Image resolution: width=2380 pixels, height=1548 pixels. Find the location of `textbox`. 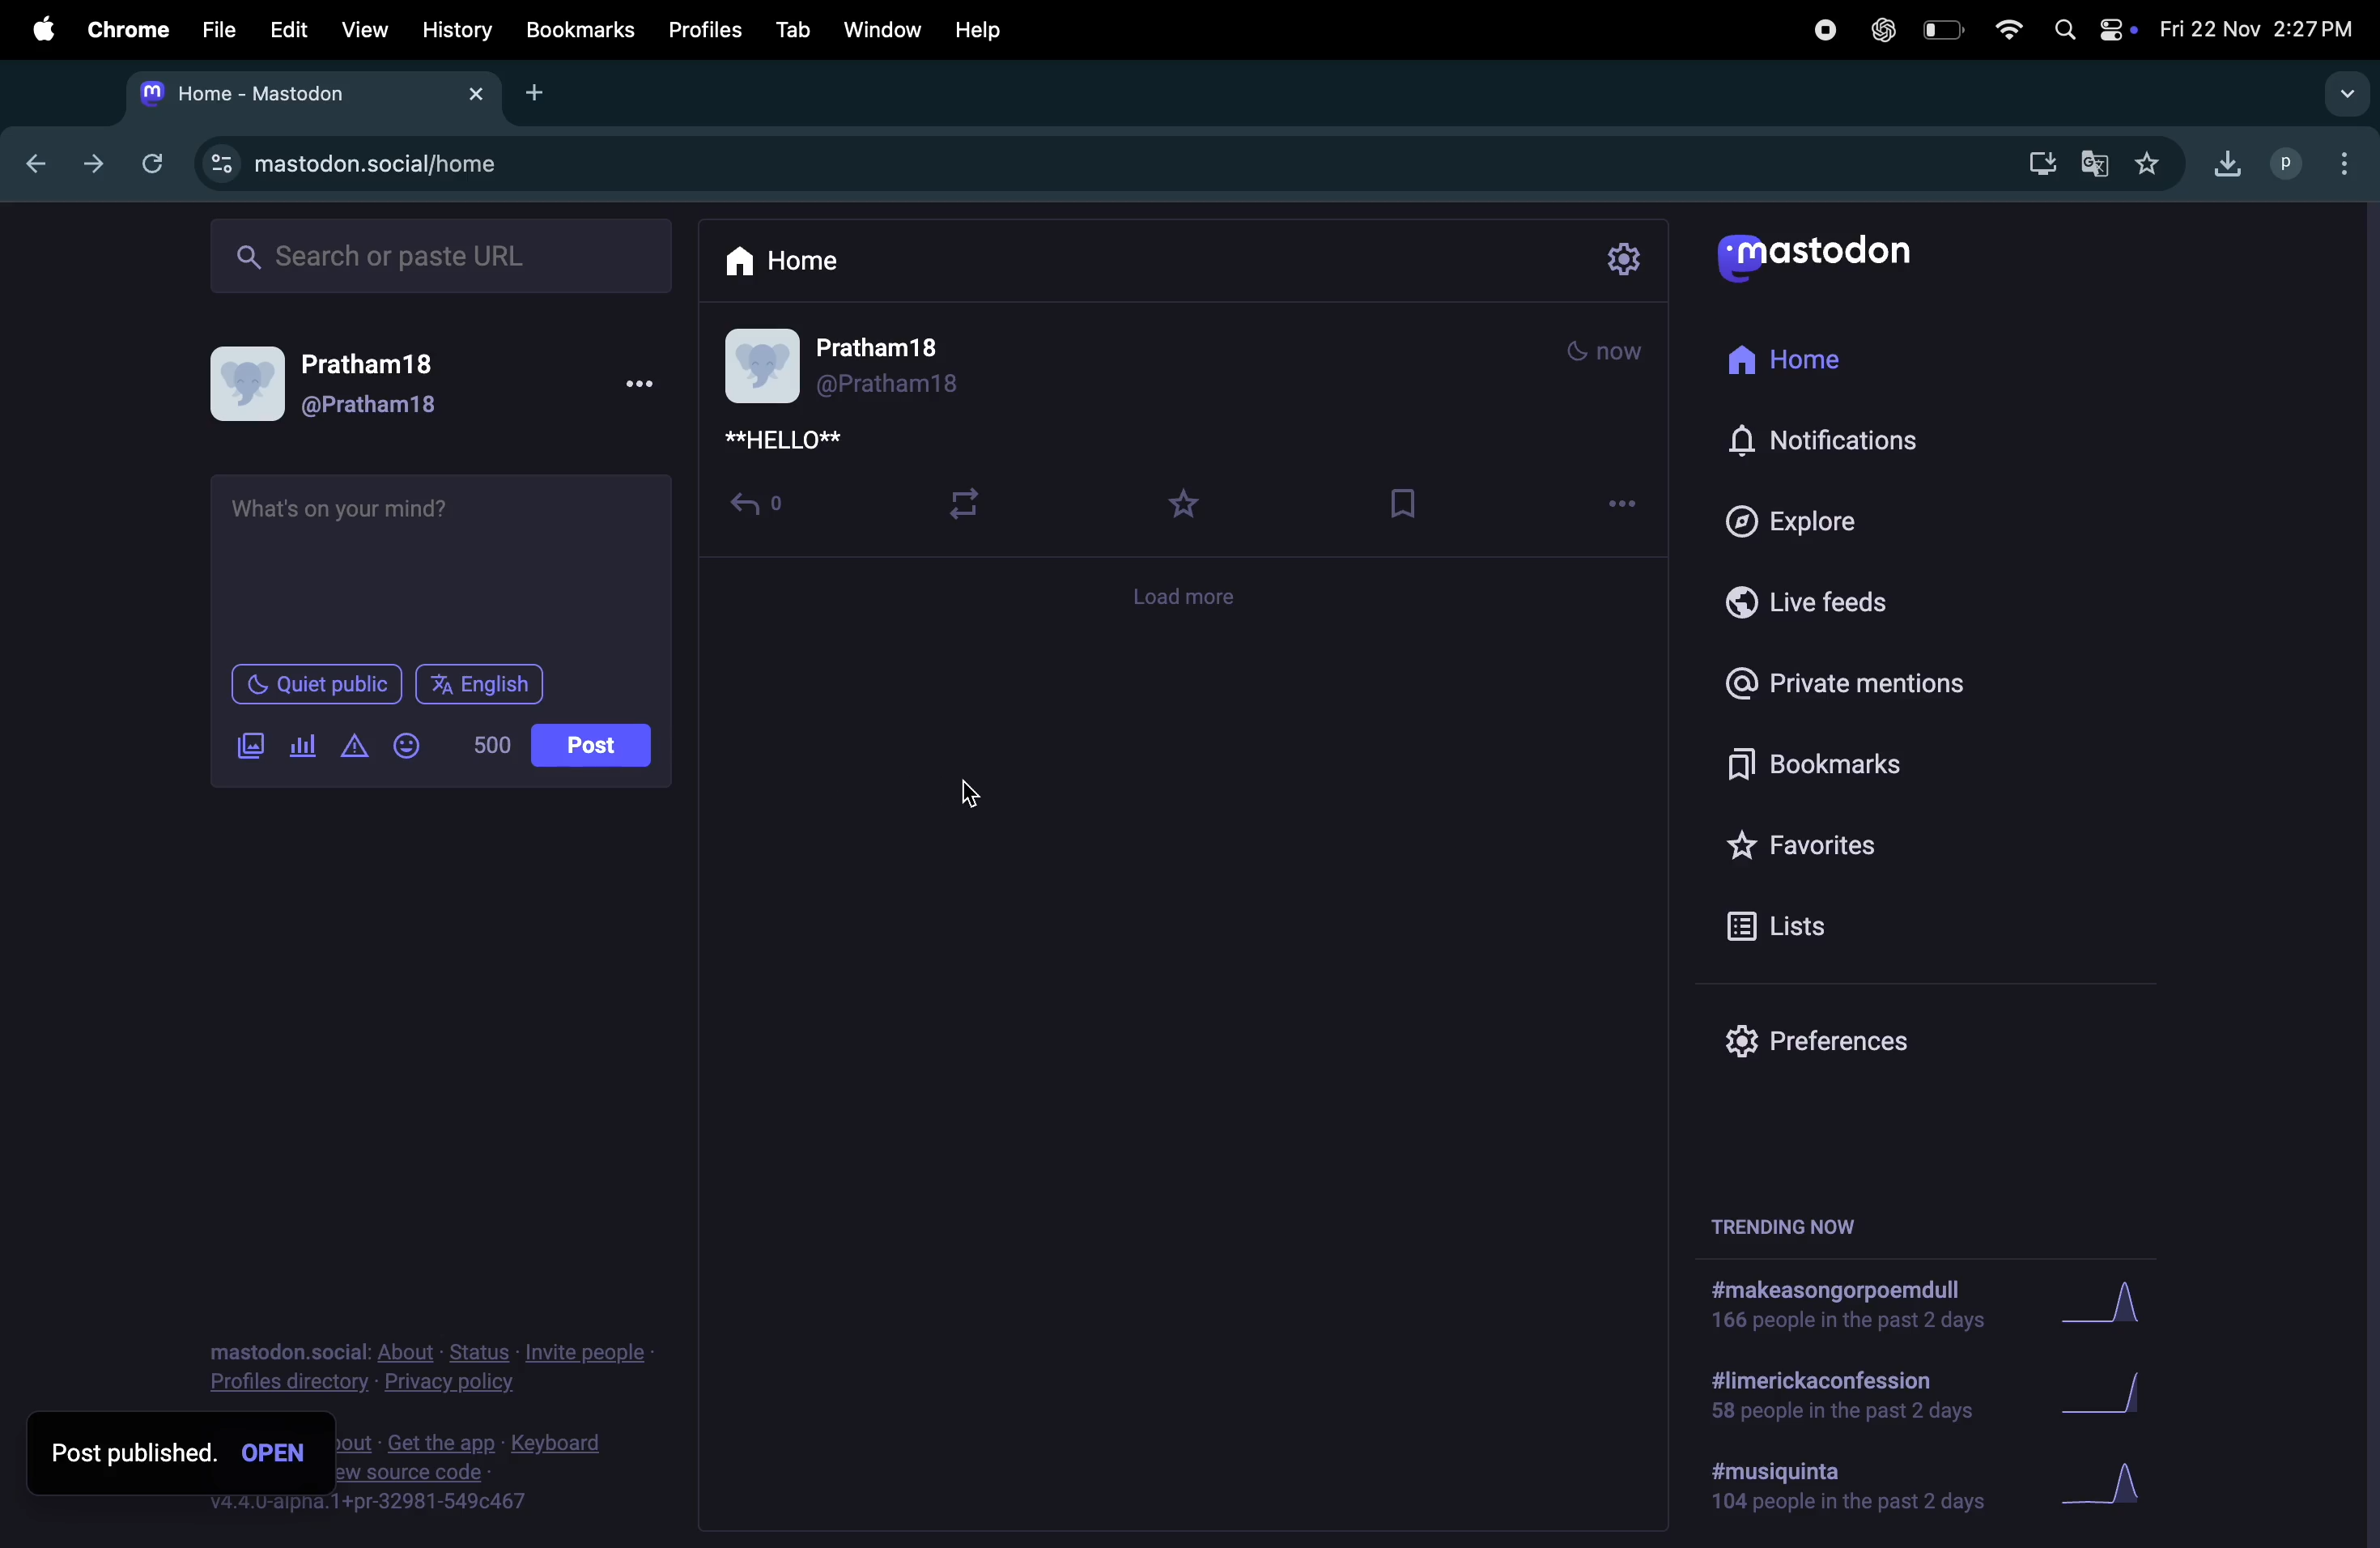

textbox is located at coordinates (441, 564).